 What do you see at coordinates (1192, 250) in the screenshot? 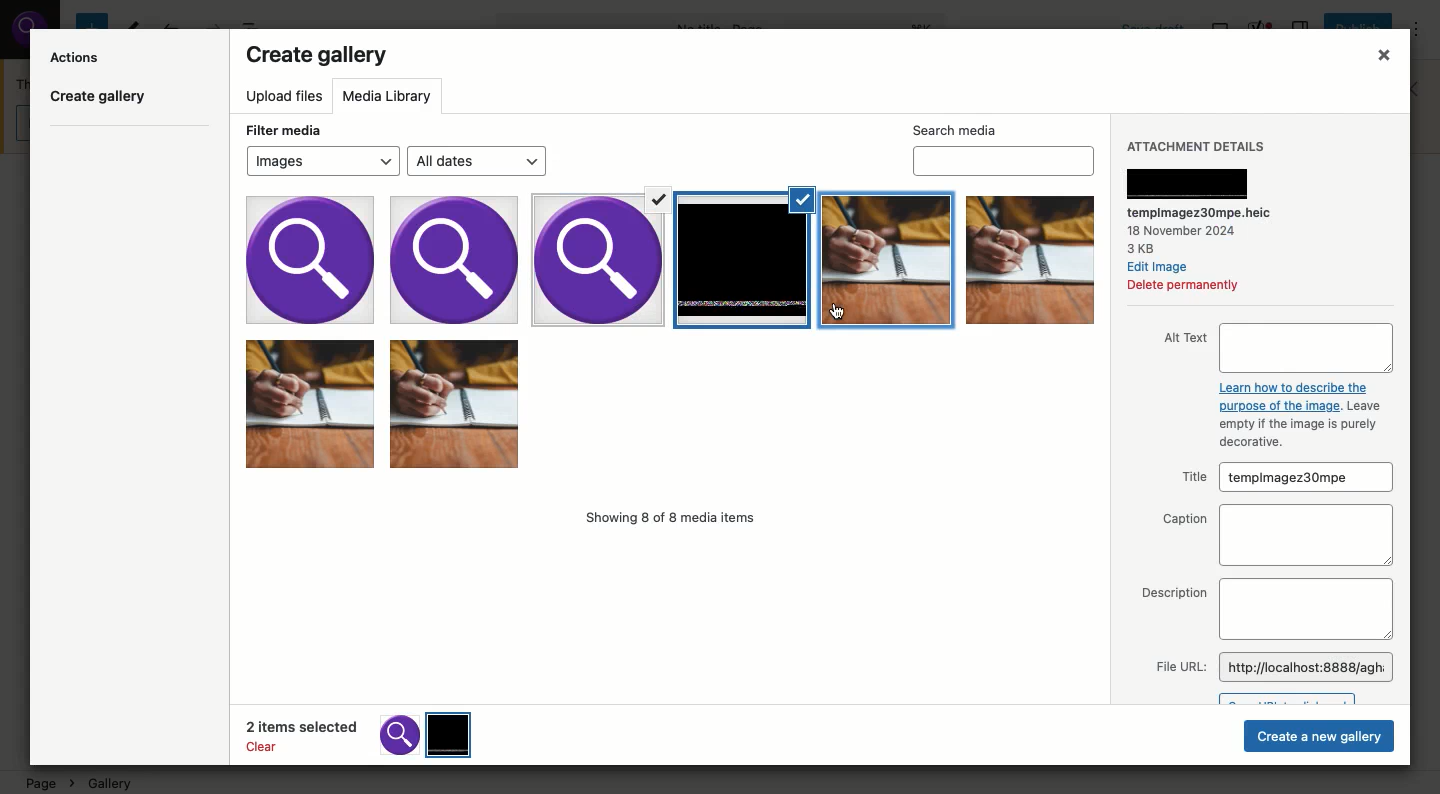
I see `3KB ` at bounding box center [1192, 250].